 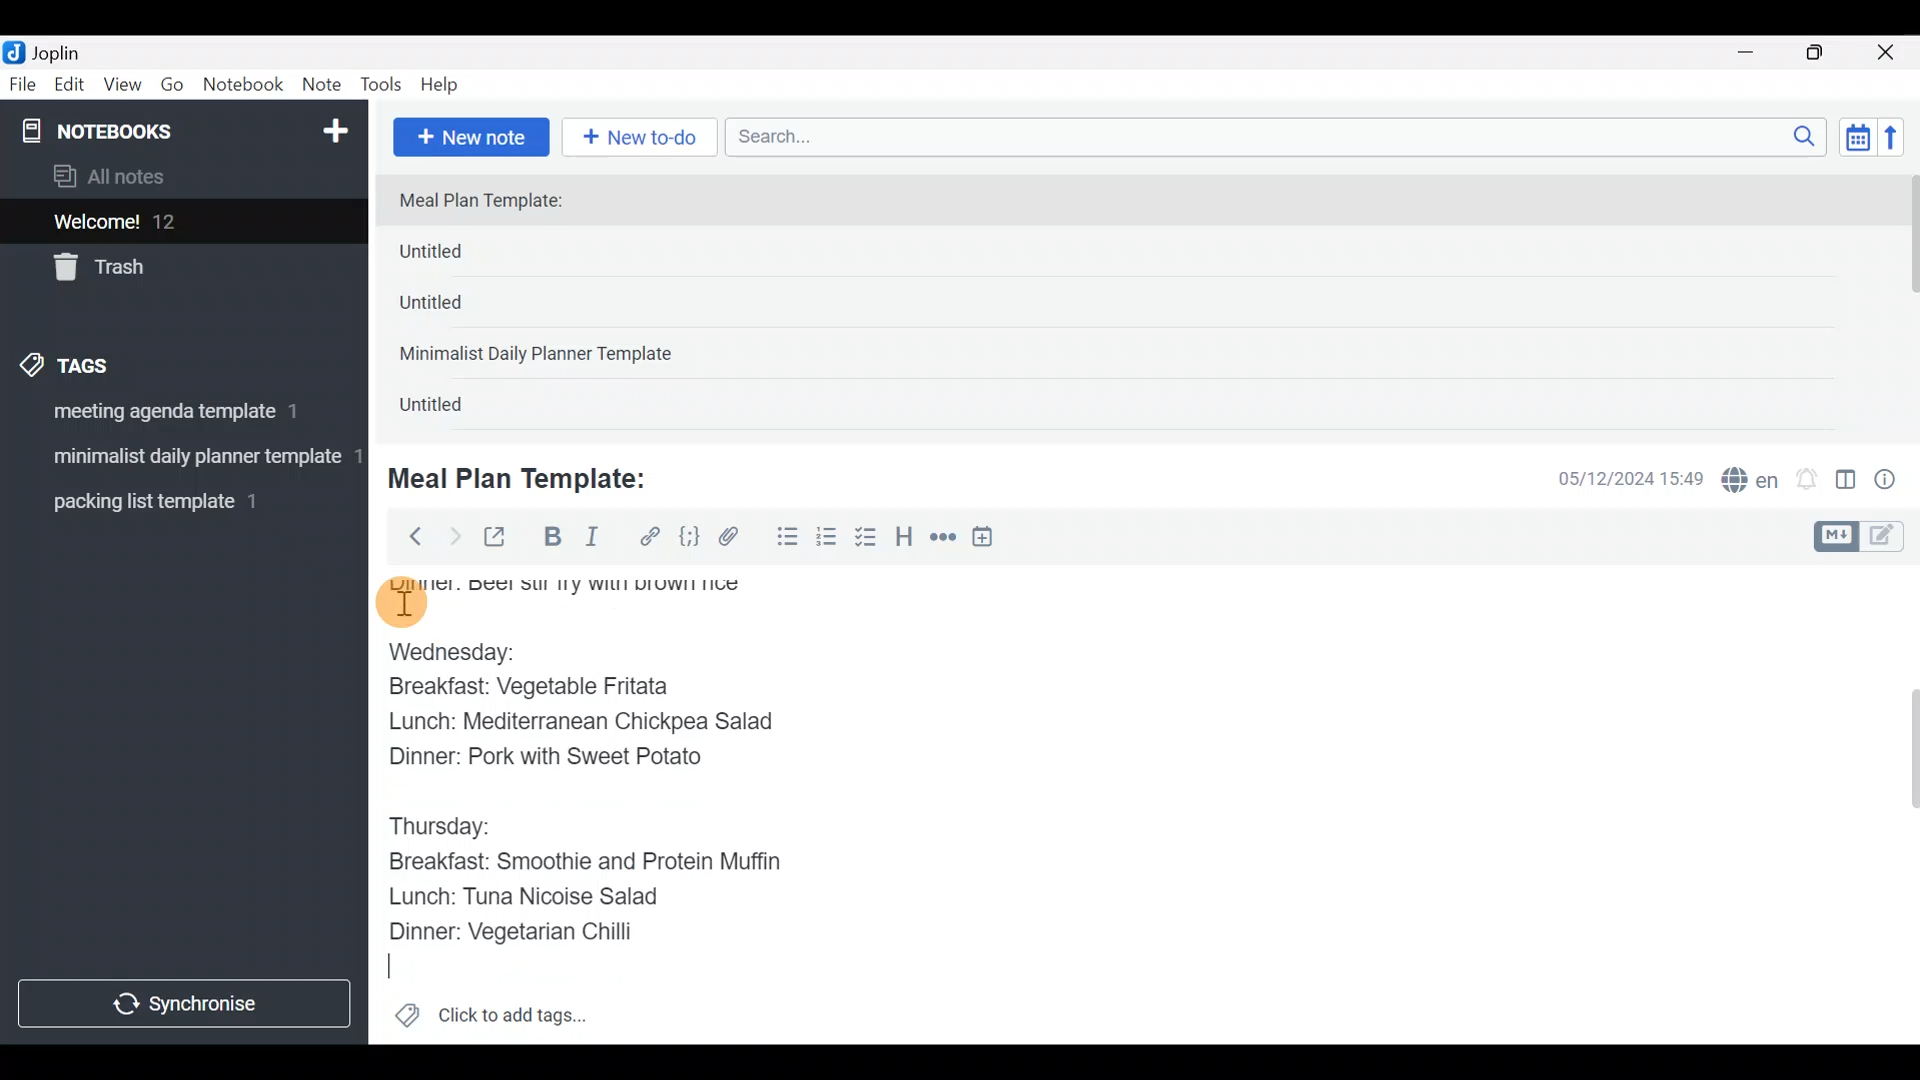 What do you see at coordinates (1808, 481) in the screenshot?
I see `Set alarm` at bounding box center [1808, 481].